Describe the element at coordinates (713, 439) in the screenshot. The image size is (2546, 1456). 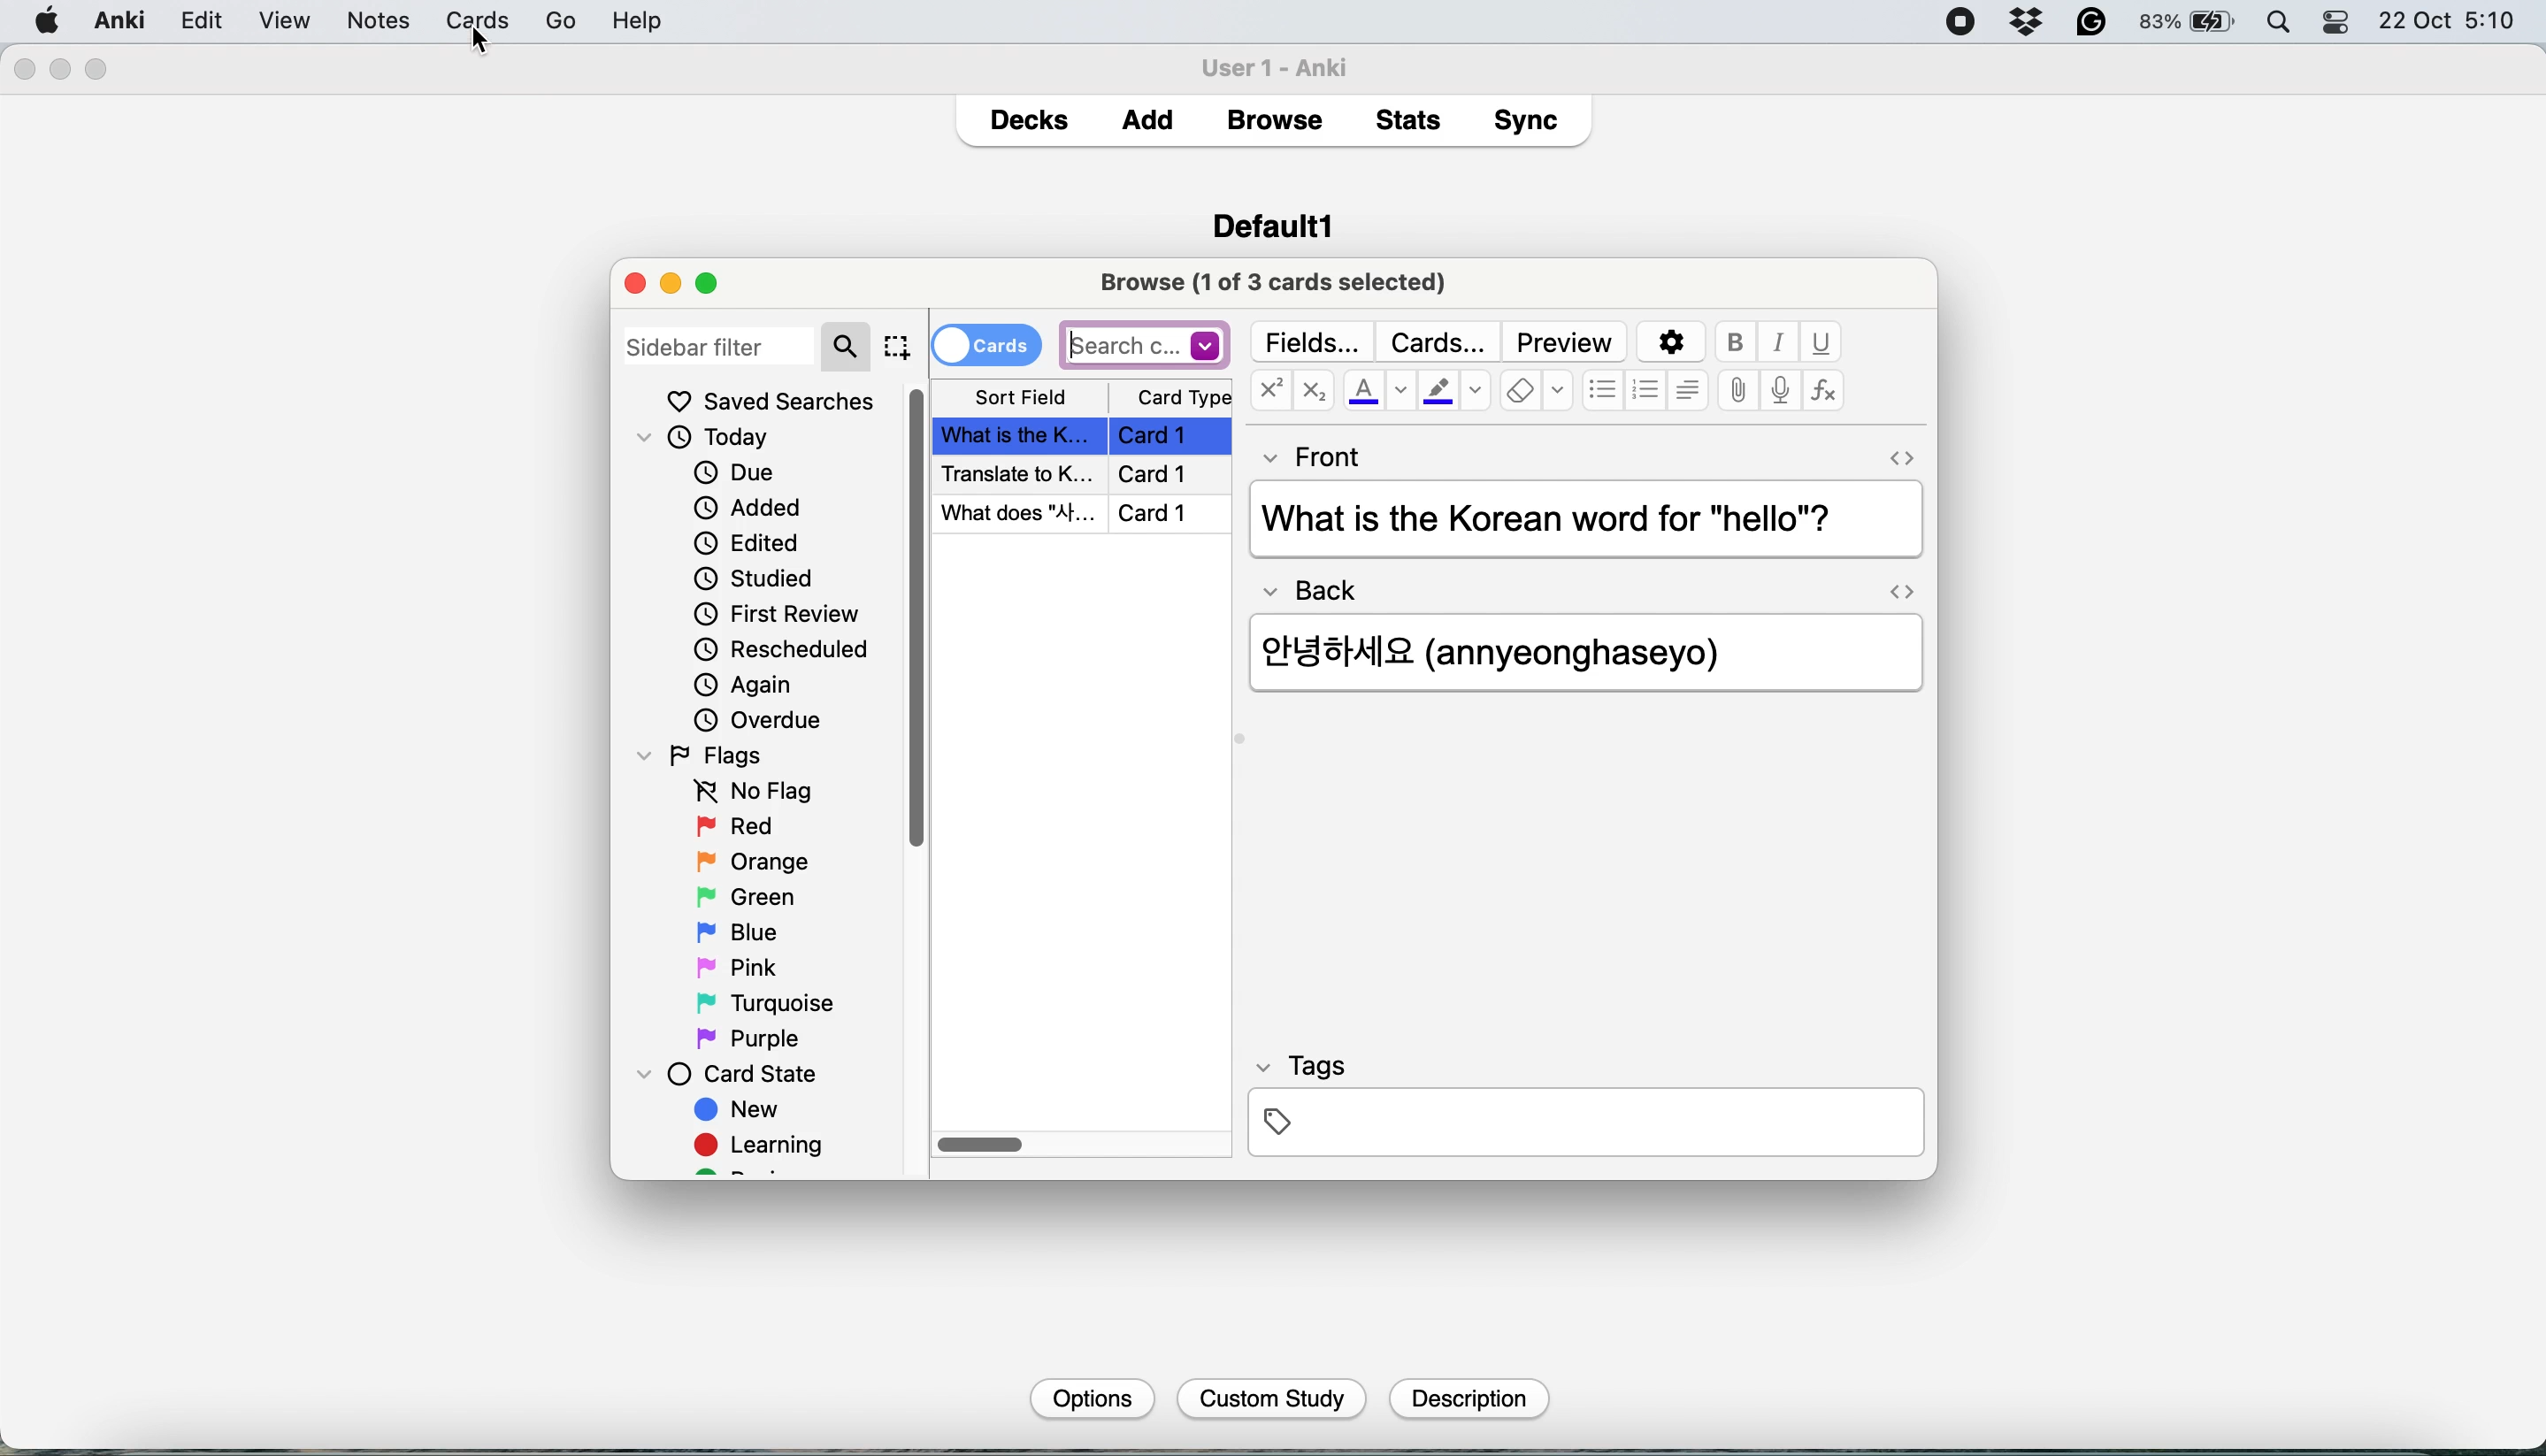
I see `today` at that location.